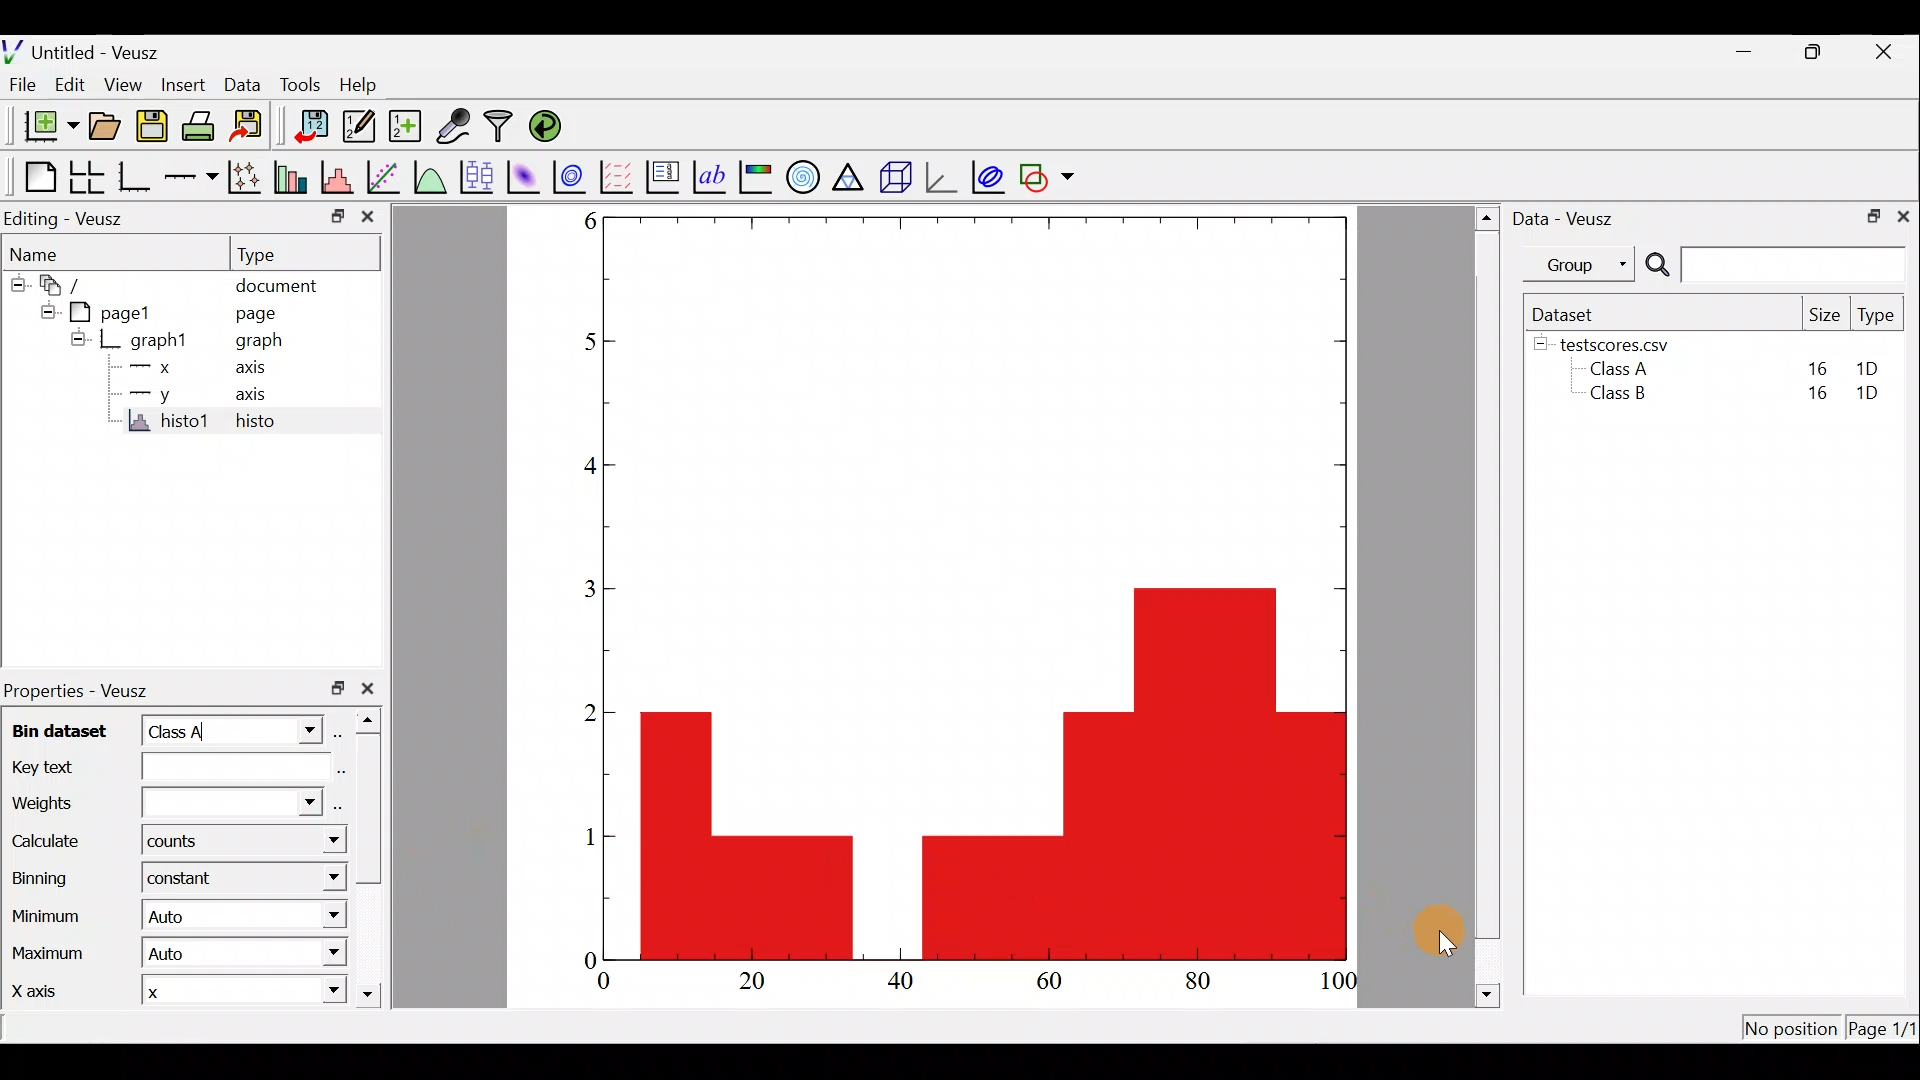 The image size is (1920, 1080). What do you see at coordinates (1483, 607) in the screenshot?
I see `scroll bar` at bounding box center [1483, 607].